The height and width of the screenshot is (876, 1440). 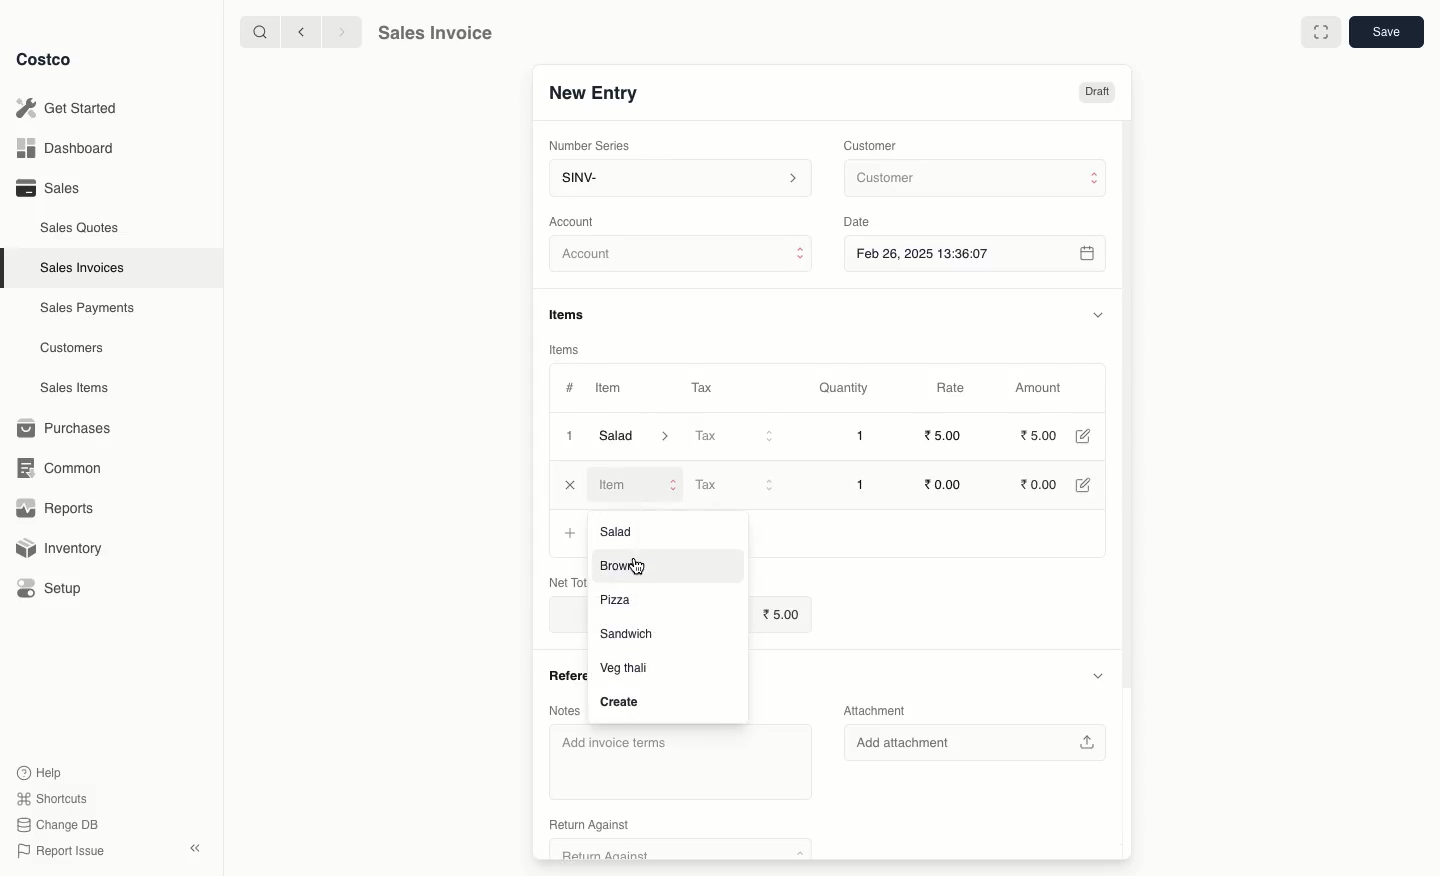 What do you see at coordinates (680, 758) in the screenshot?
I see `‘Add invoice terms` at bounding box center [680, 758].